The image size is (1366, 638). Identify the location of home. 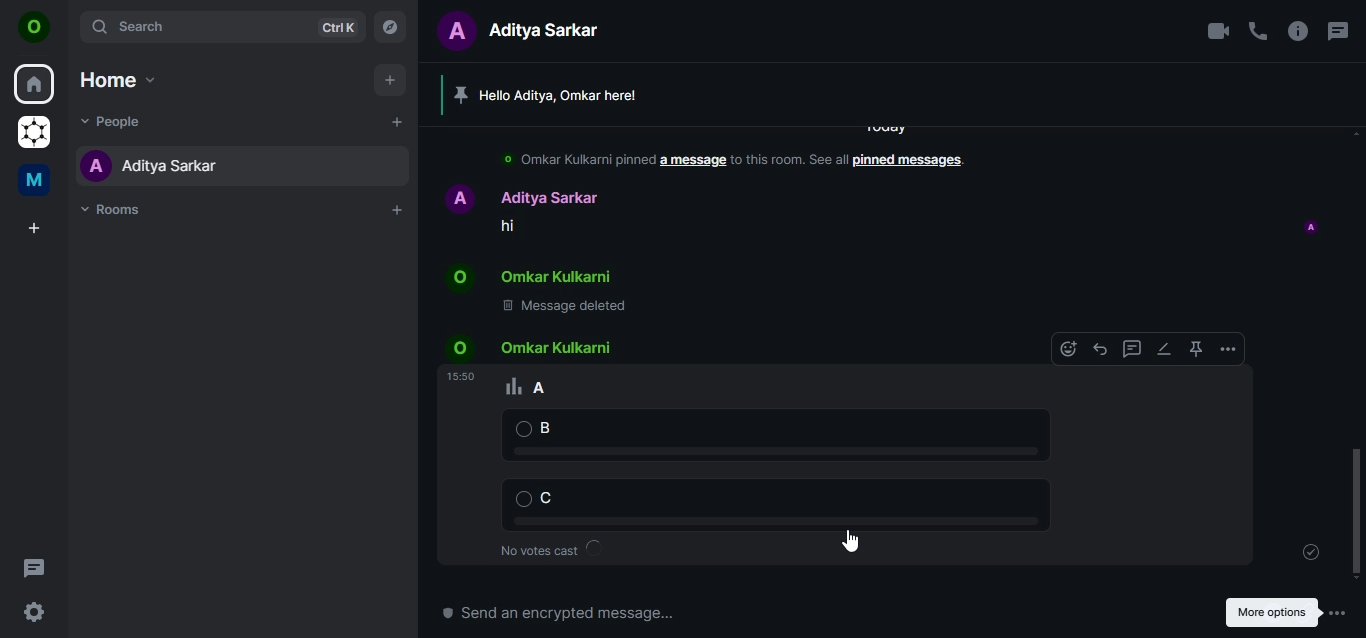
(36, 85).